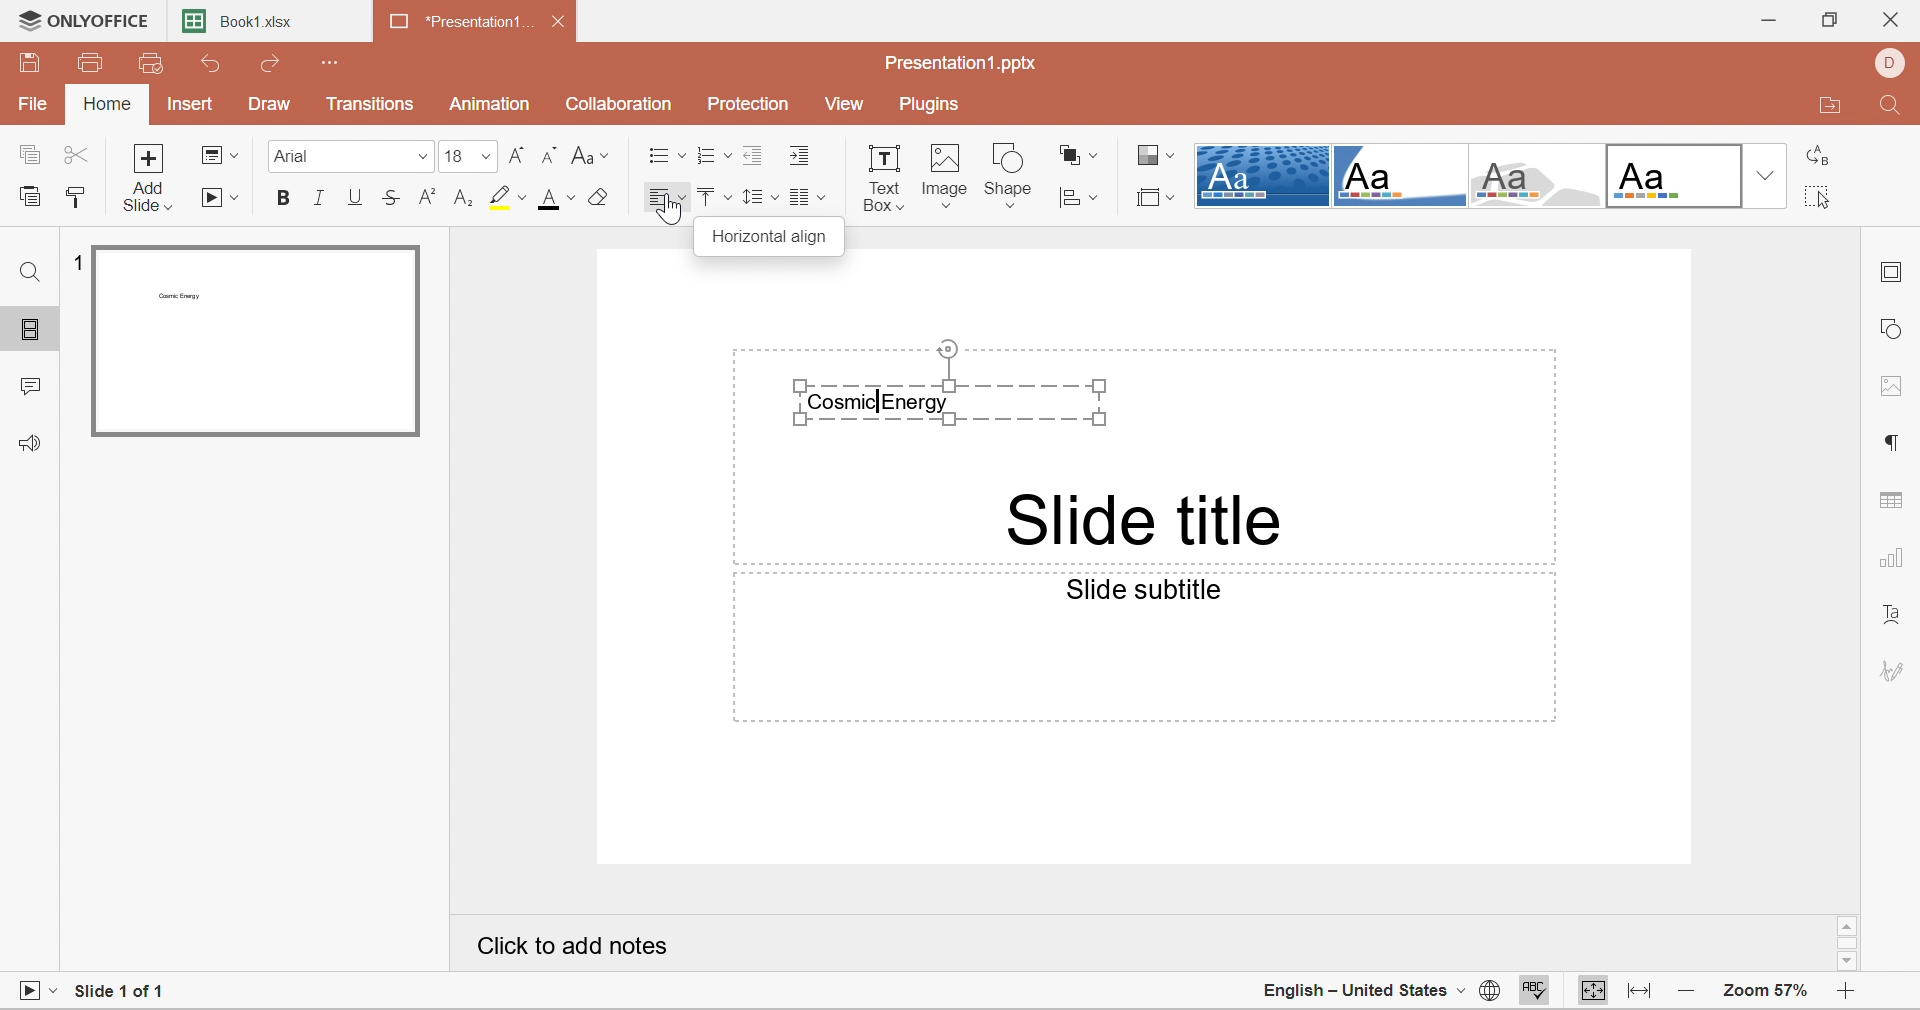 The image size is (1920, 1010). What do you see at coordinates (278, 66) in the screenshot?
I see `Redo` at bounding box center [278, 66].